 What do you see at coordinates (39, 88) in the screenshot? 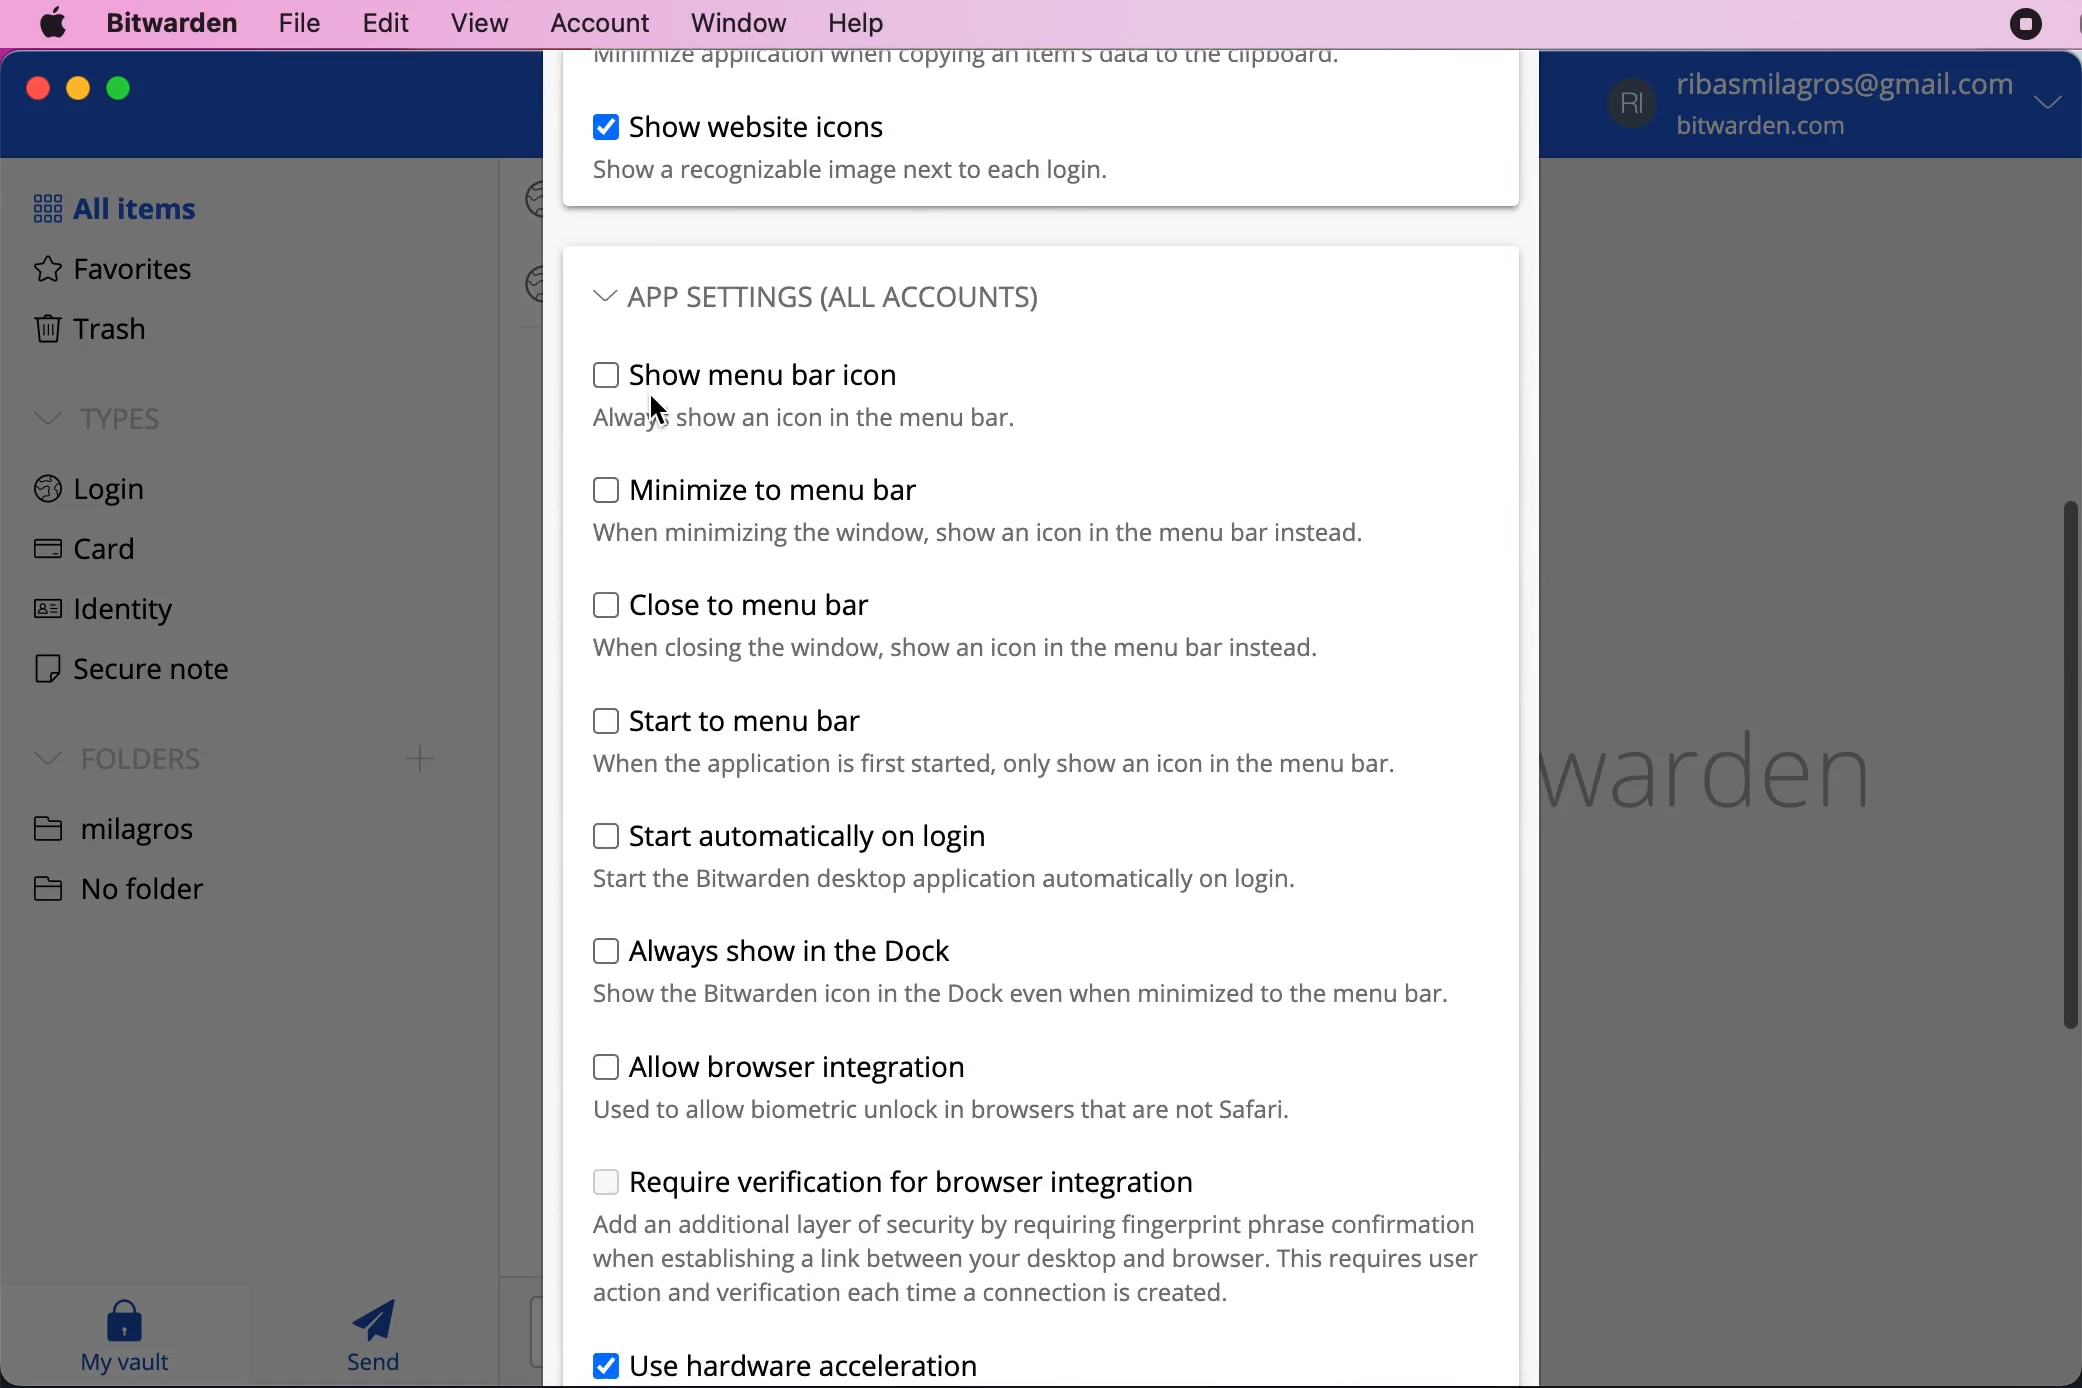
I see `close` at bounding box center [39, 88].